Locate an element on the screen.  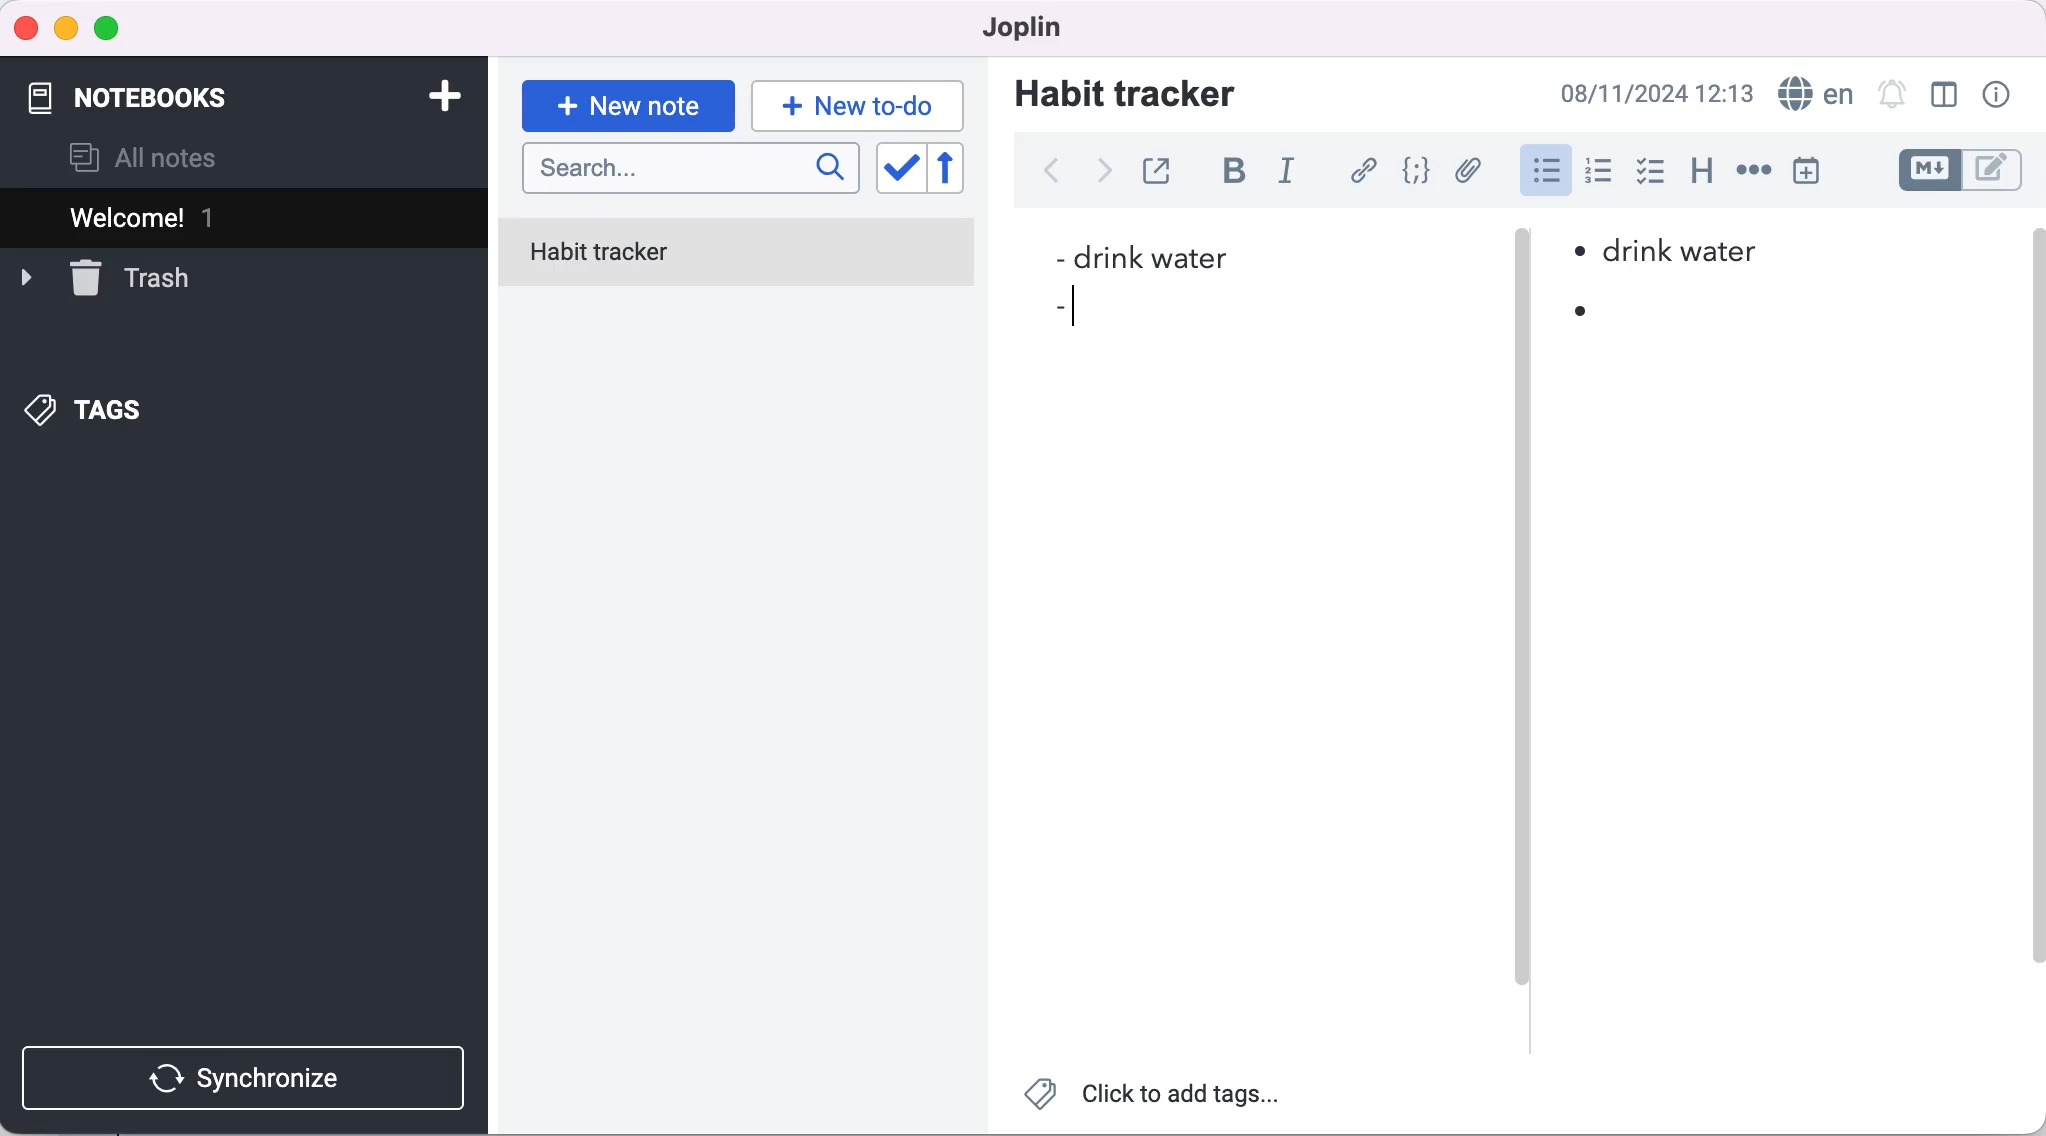
scroll bar is located at coordinates (2033, 618).